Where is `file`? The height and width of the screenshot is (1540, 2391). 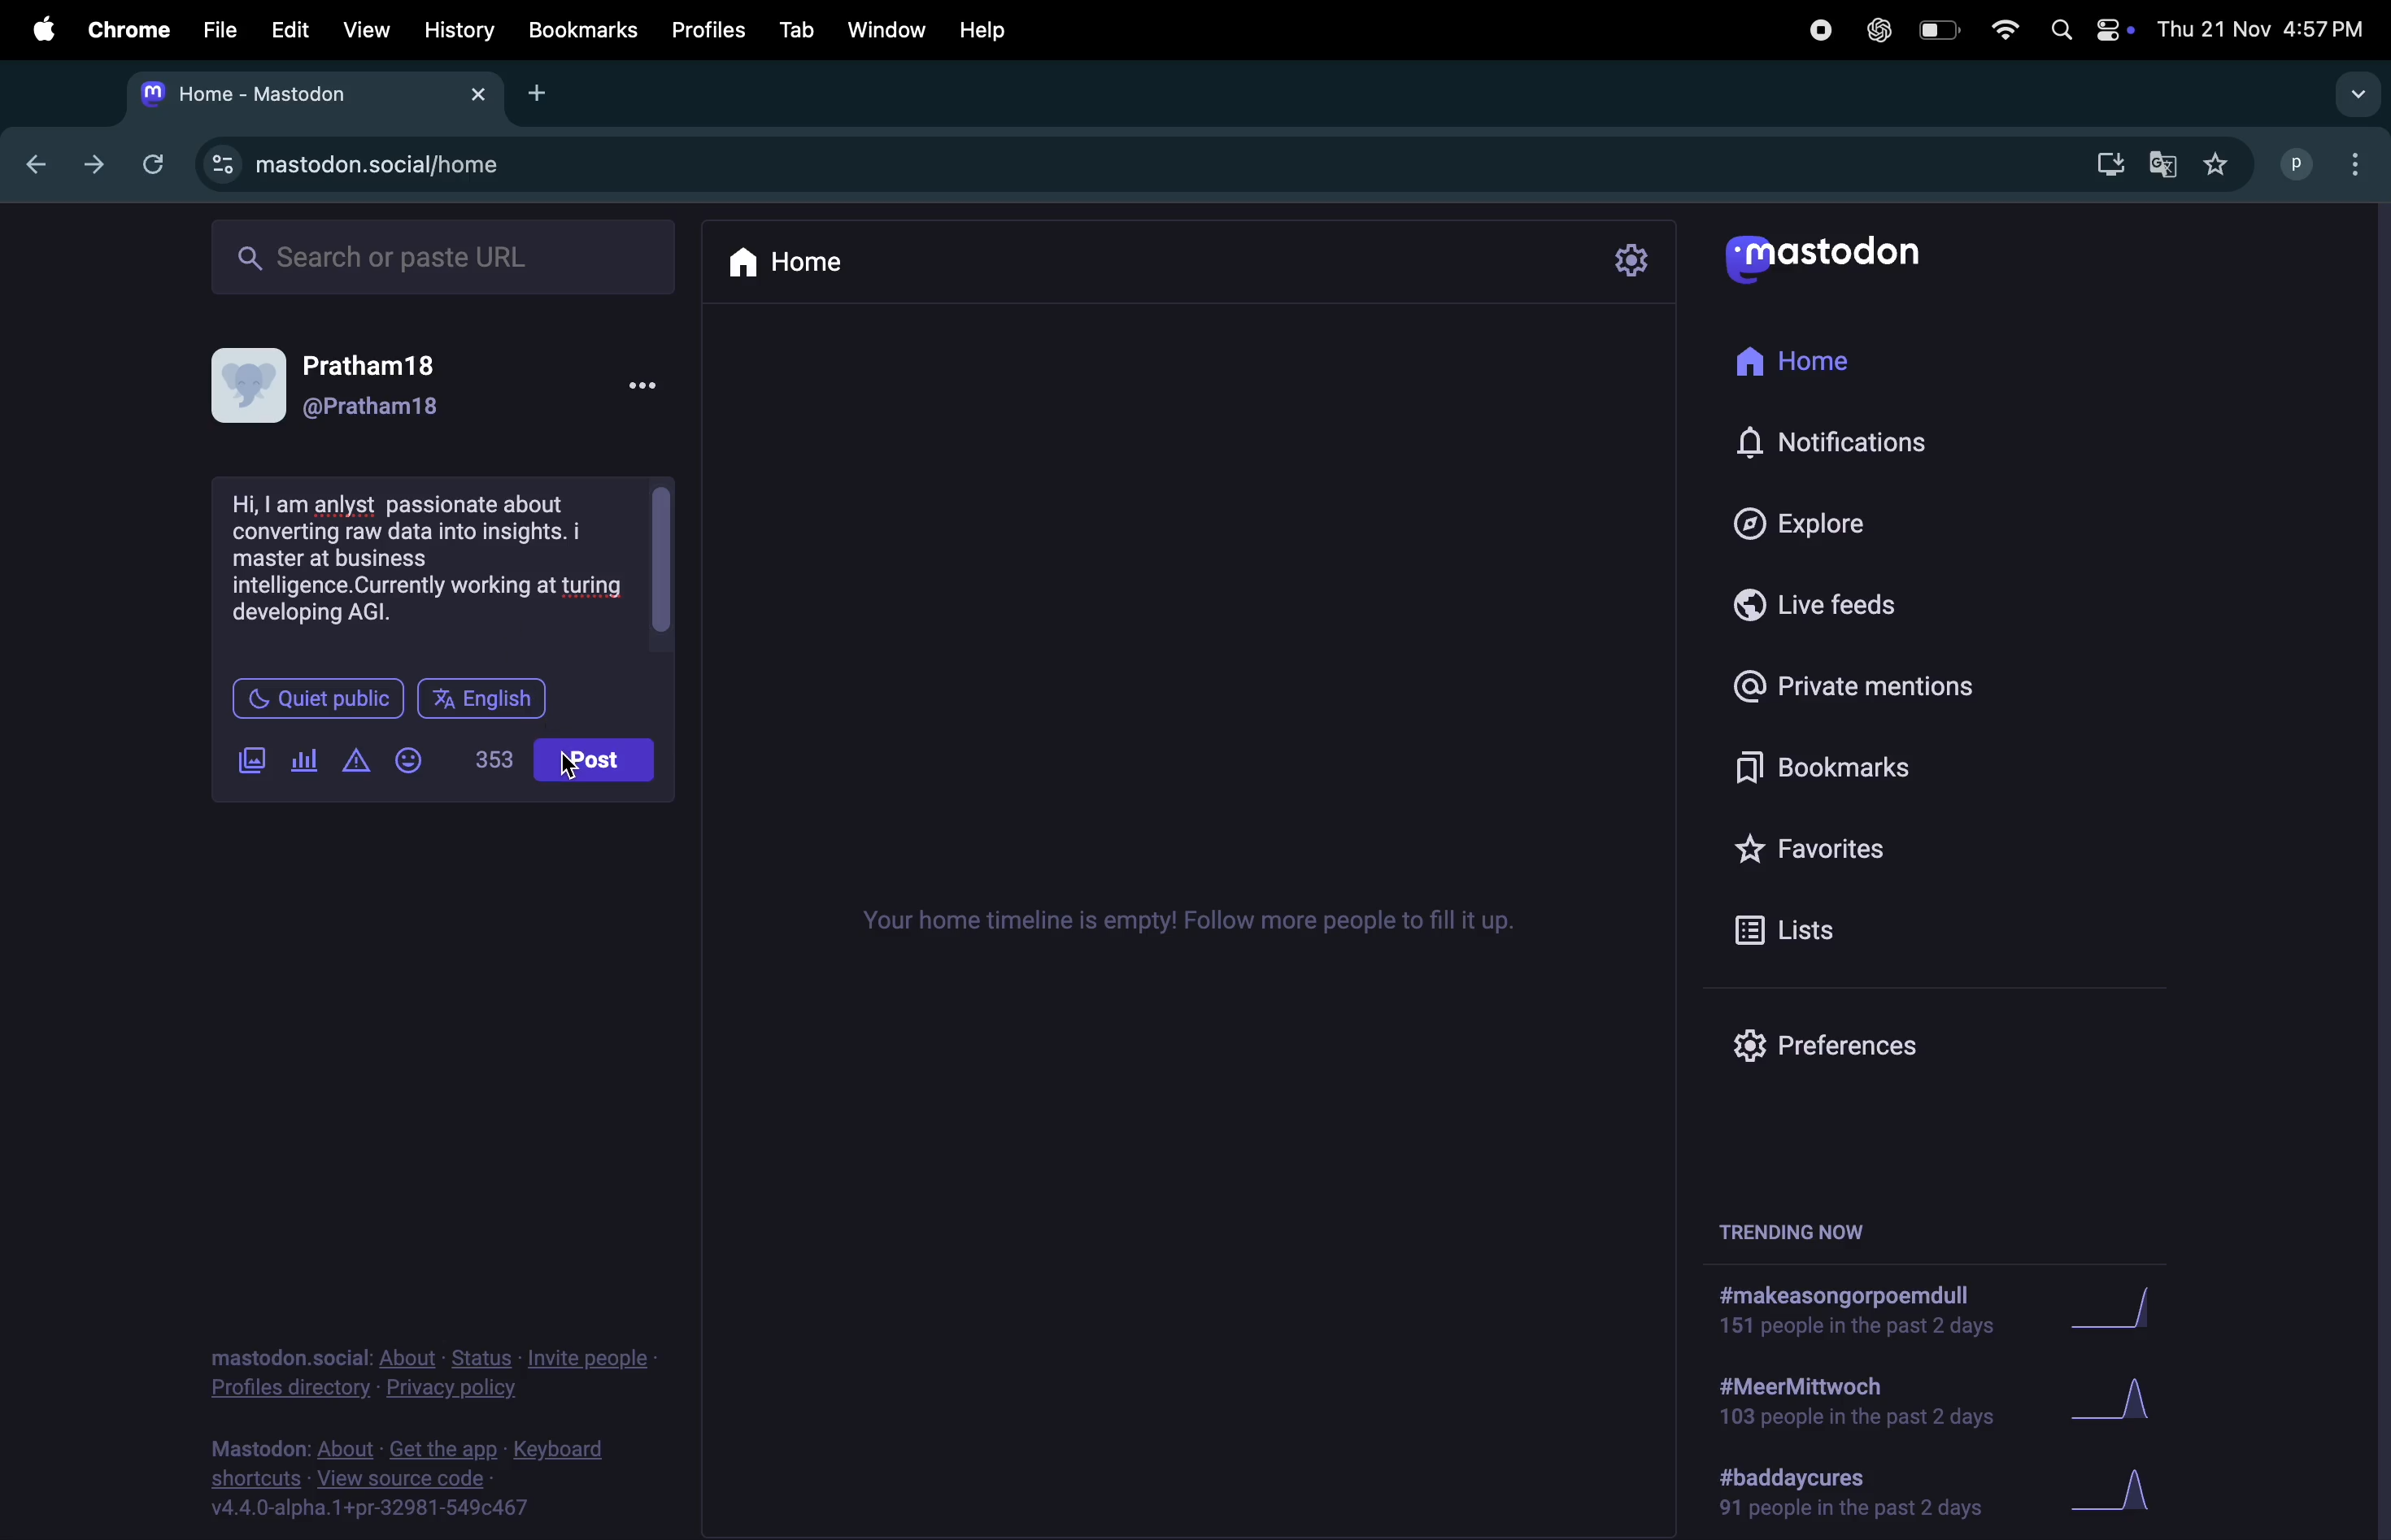 file is located at coordinates (213, 31).